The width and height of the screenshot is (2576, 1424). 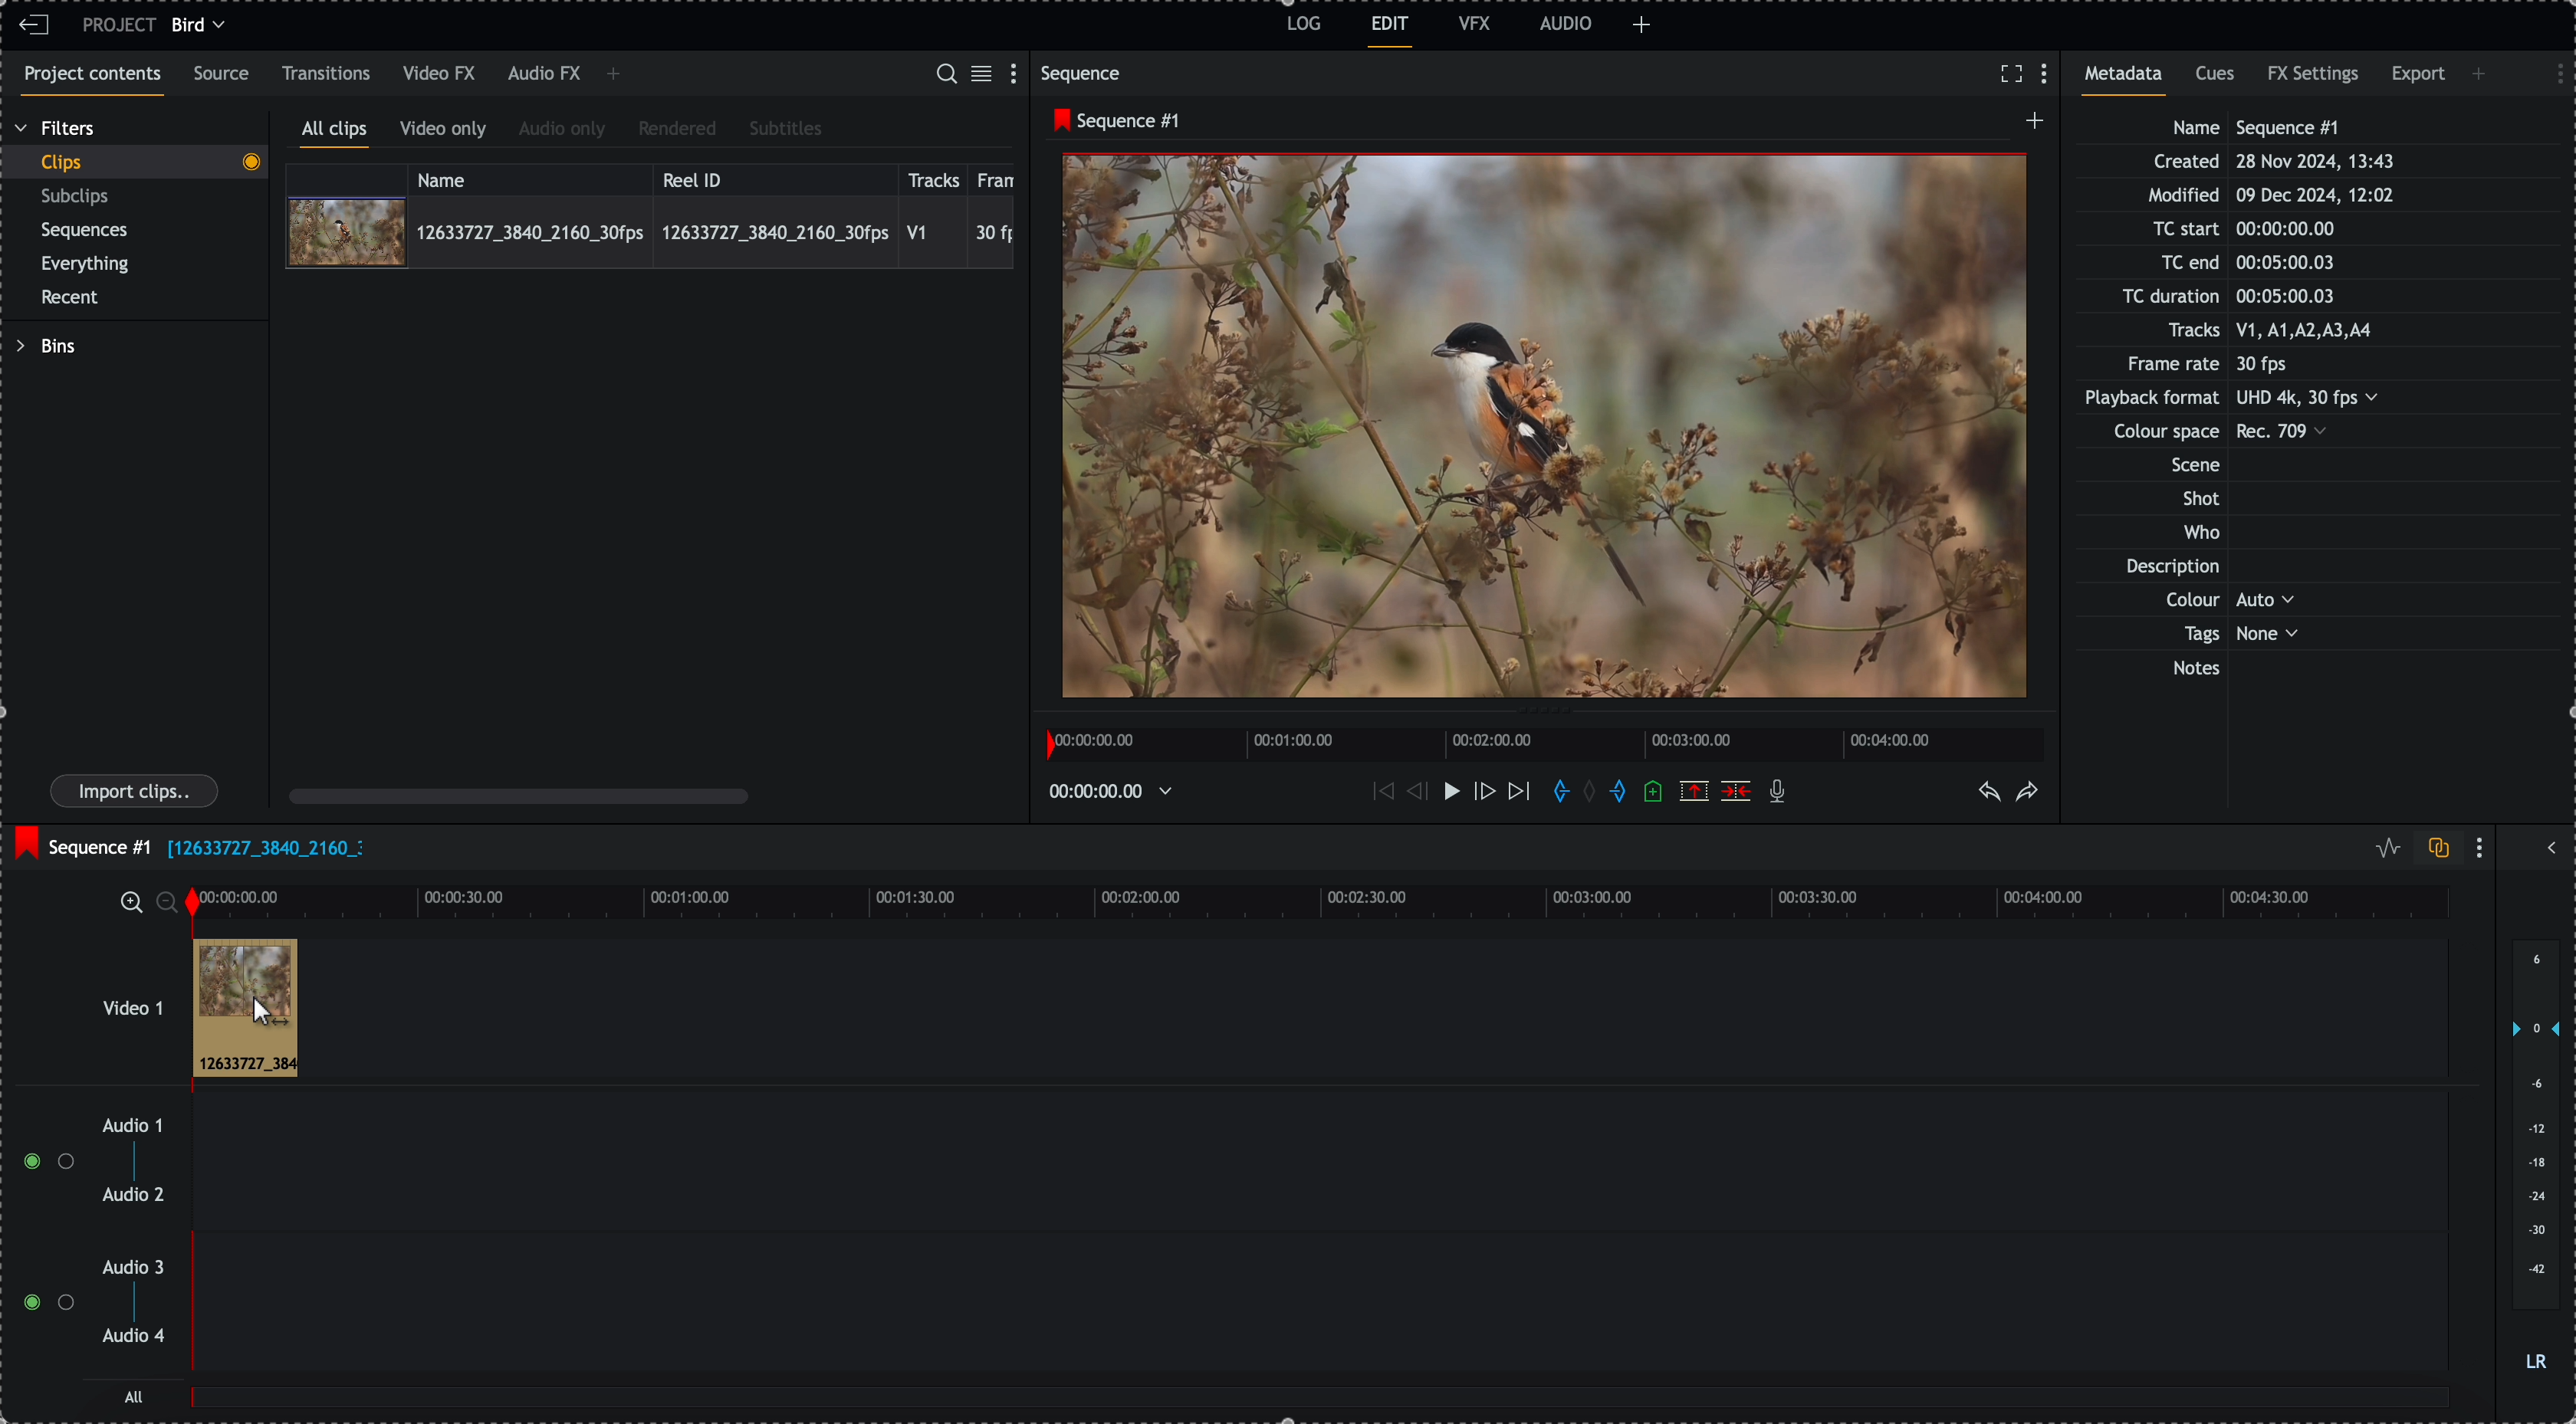 What do you see at coordinates (257, 1011) in the screenshot?
I see `right click` at bounding box center [257, 1011].